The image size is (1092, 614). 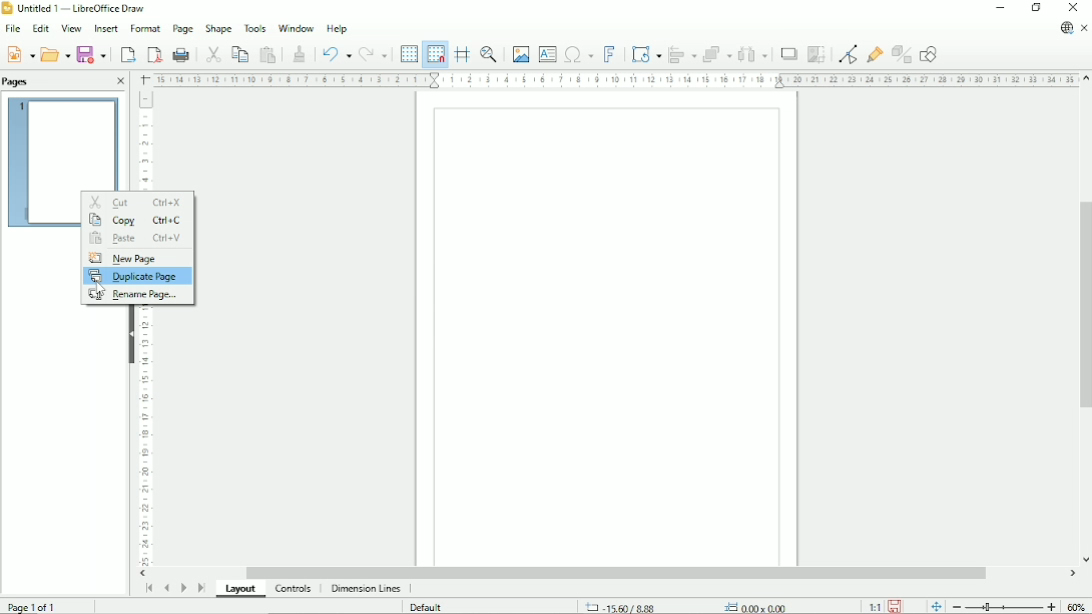 I want to click on Tools, so click(x=255, y=27).